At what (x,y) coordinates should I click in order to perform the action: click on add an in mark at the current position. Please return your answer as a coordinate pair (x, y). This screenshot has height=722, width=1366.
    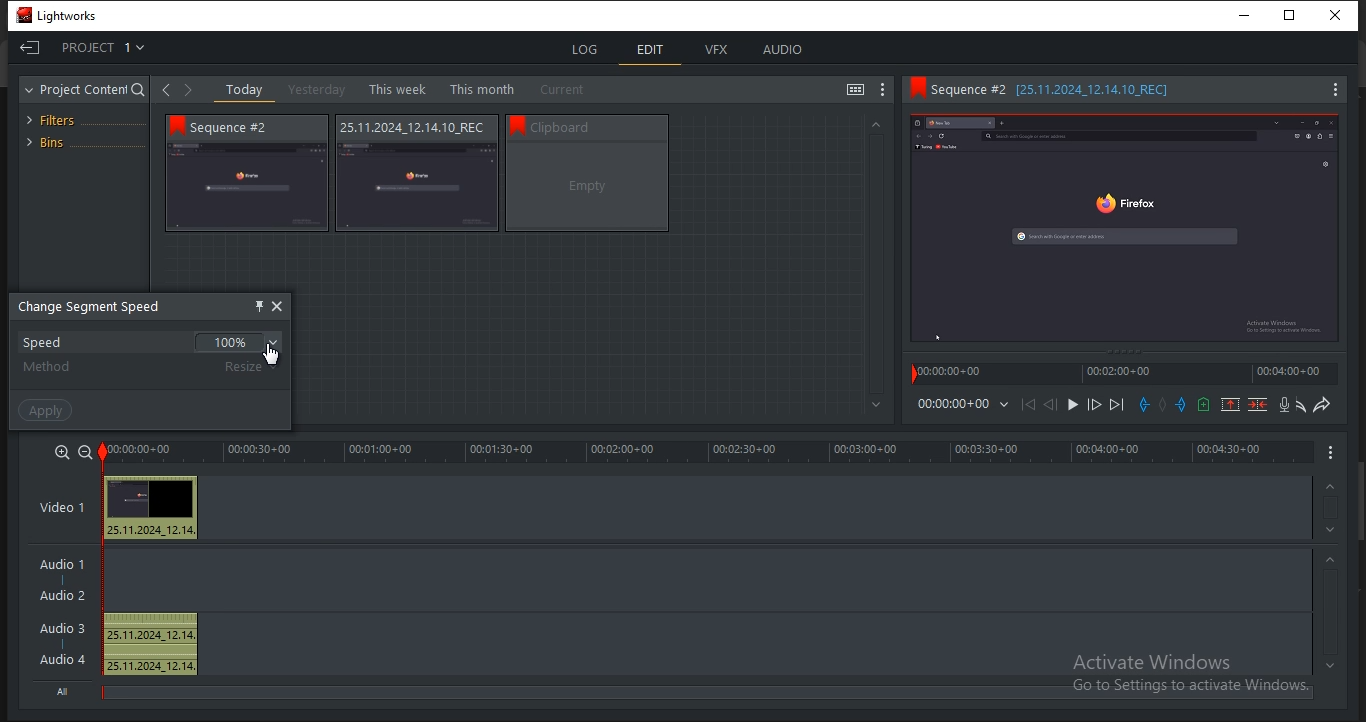
    Looking at the image, I should click on (1144, 406).